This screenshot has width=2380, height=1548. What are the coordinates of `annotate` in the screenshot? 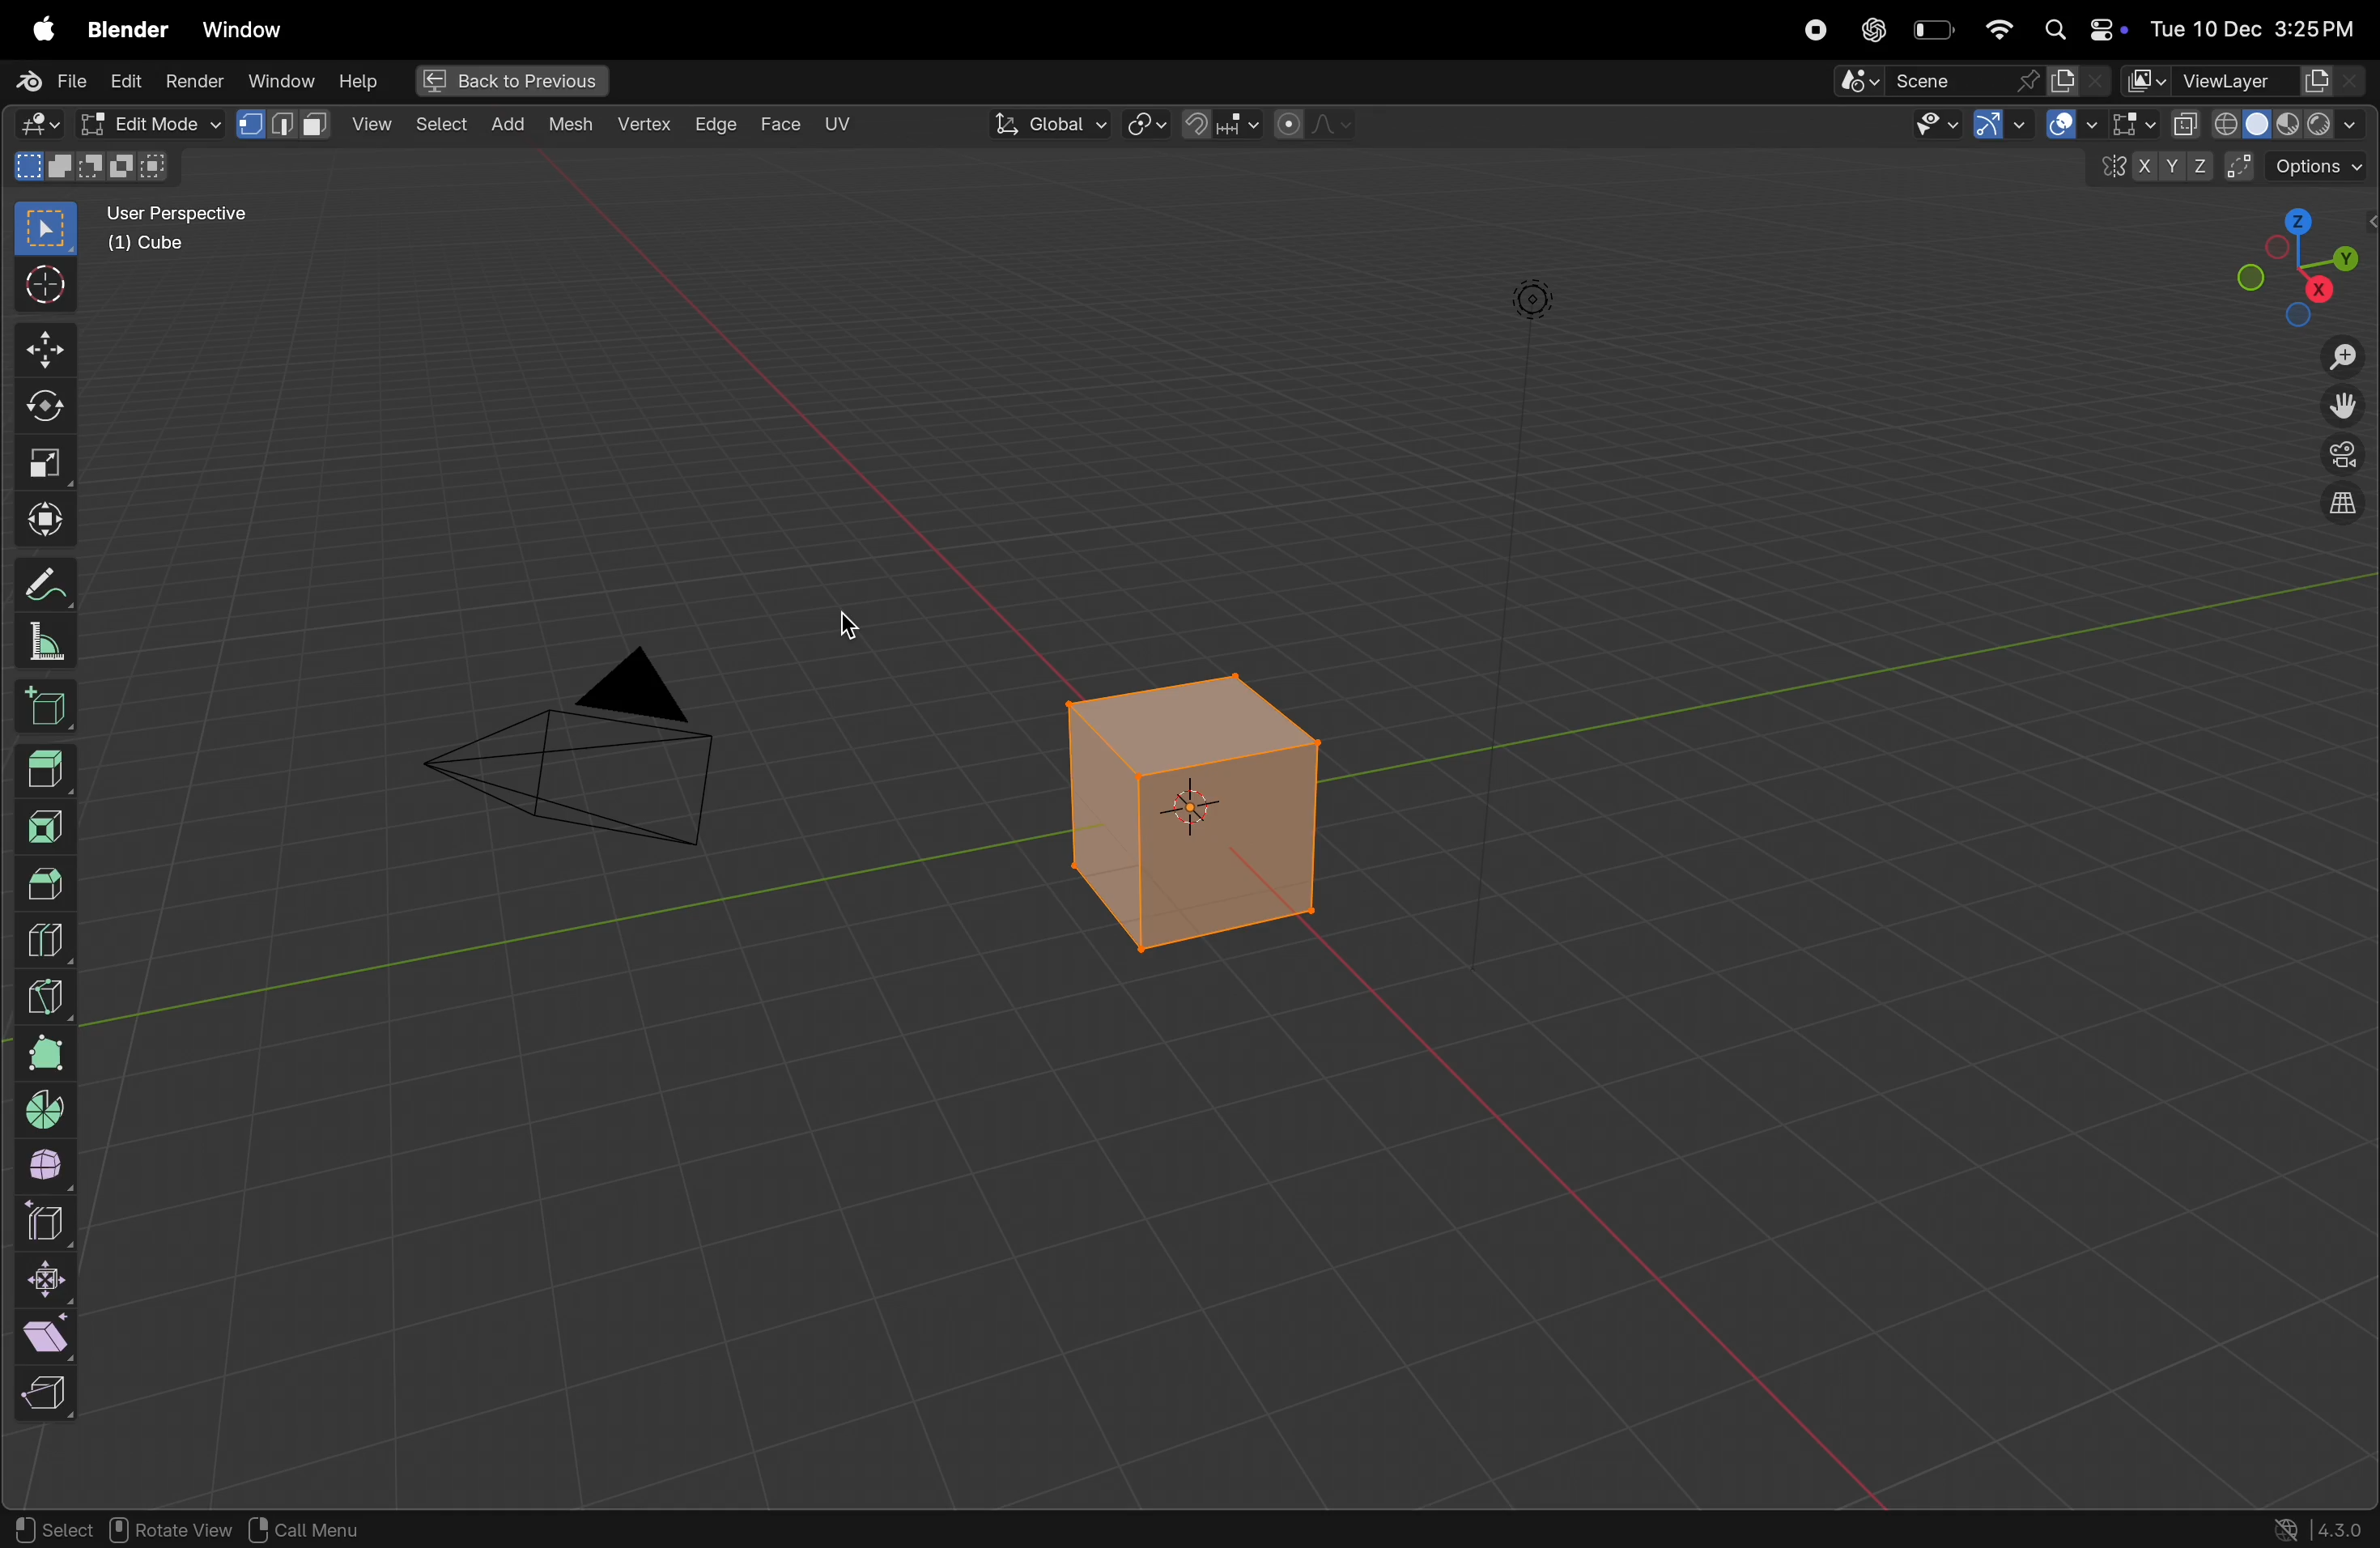 It's located at (44, 588).